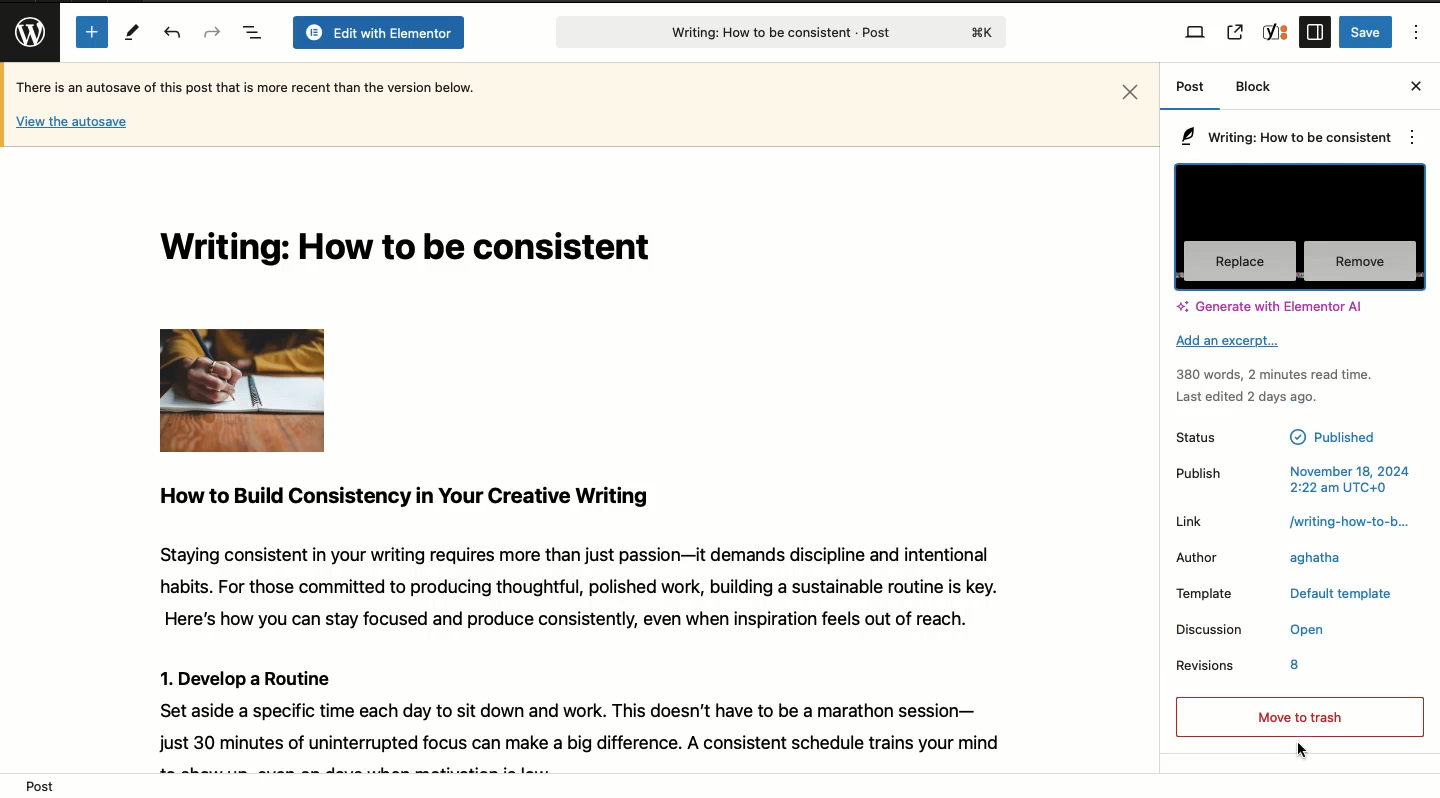  Describe the element at coordinates (1307, 750) in the screenshot. I see `Cursor` at that location.